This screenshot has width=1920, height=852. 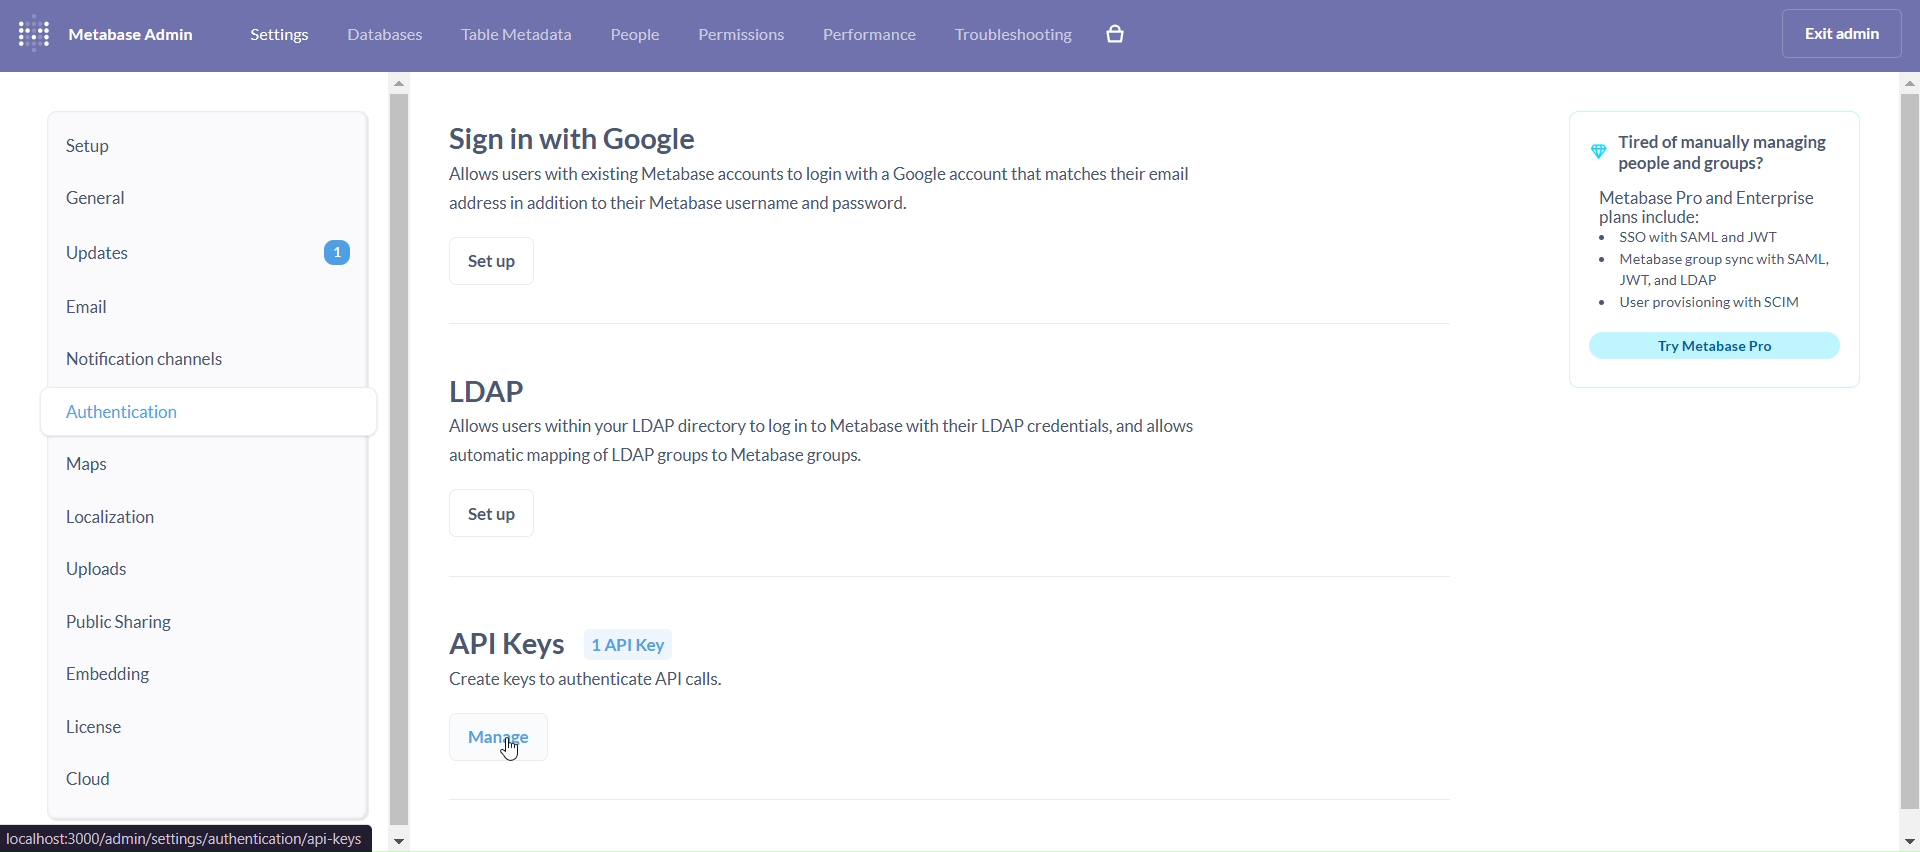 What do you see at coordinates (208, 573) in the screenshot?
I see `uploads` at bounding box center [208, 573].